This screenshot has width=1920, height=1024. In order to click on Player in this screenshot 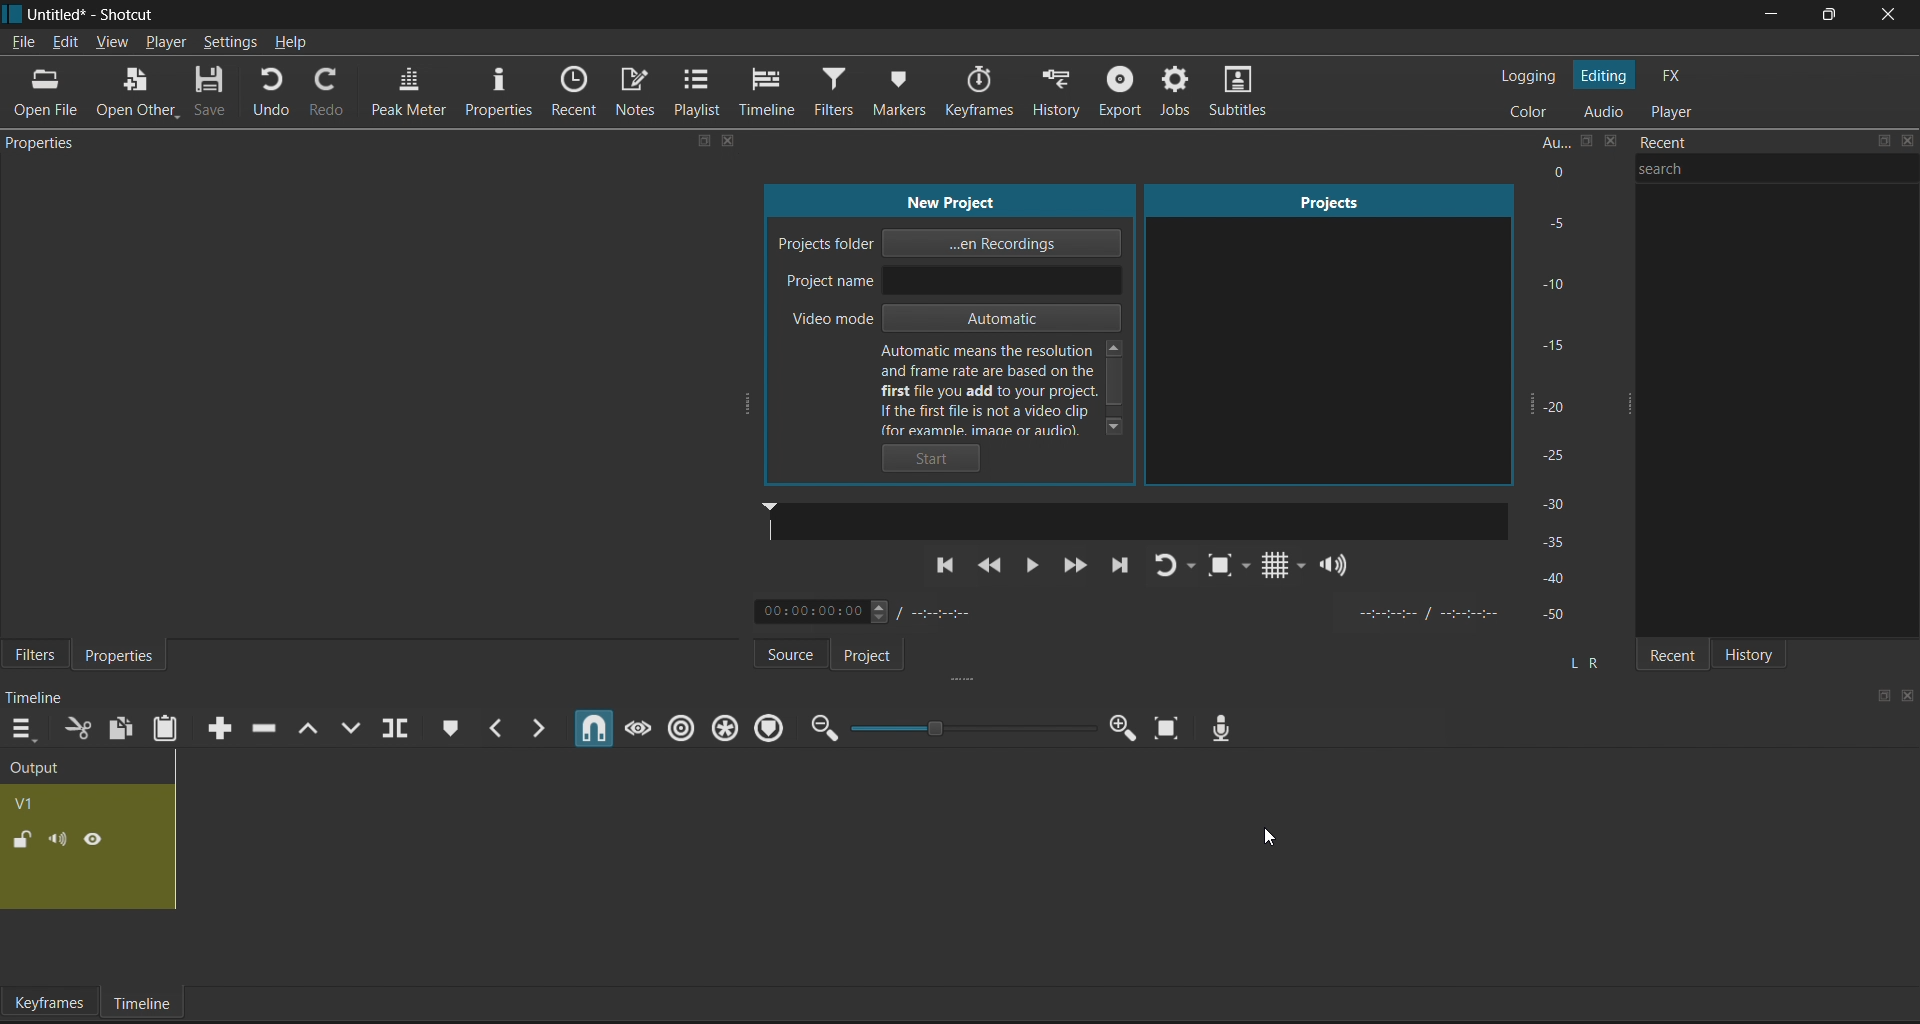, I will do `click(165, 41)`.